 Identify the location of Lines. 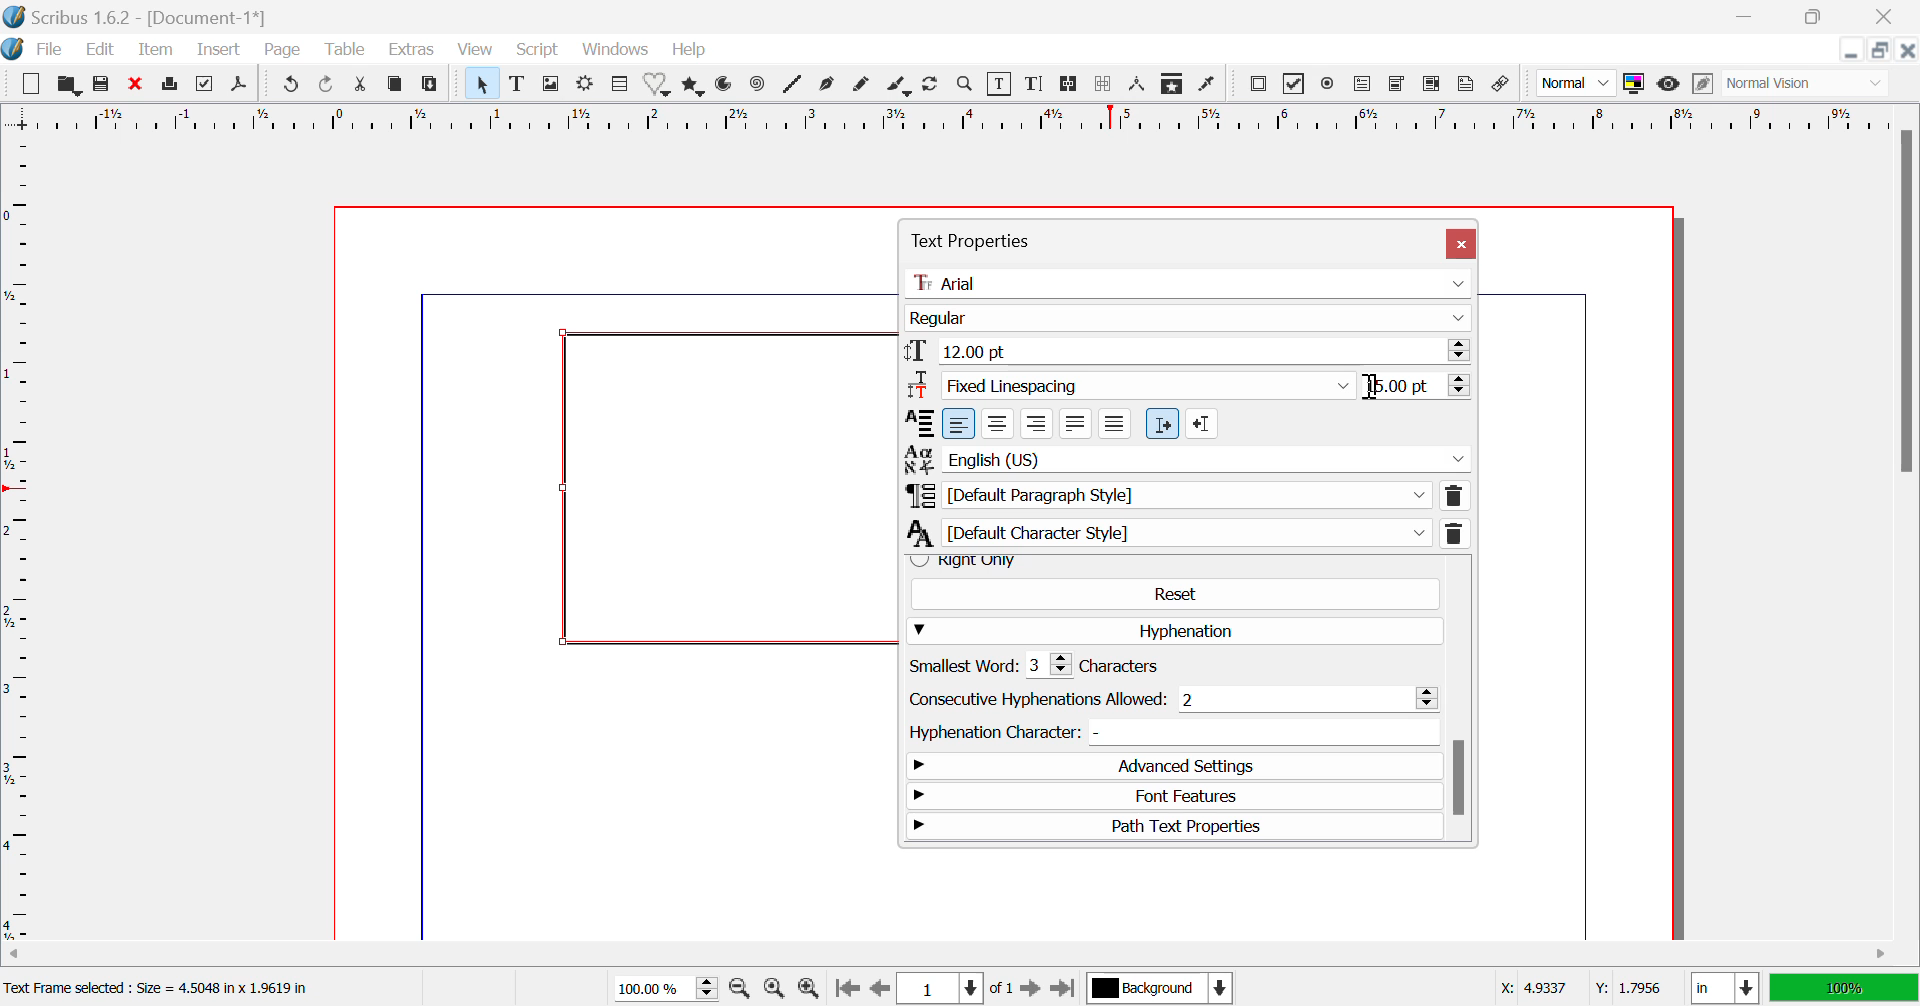
(793, 86).